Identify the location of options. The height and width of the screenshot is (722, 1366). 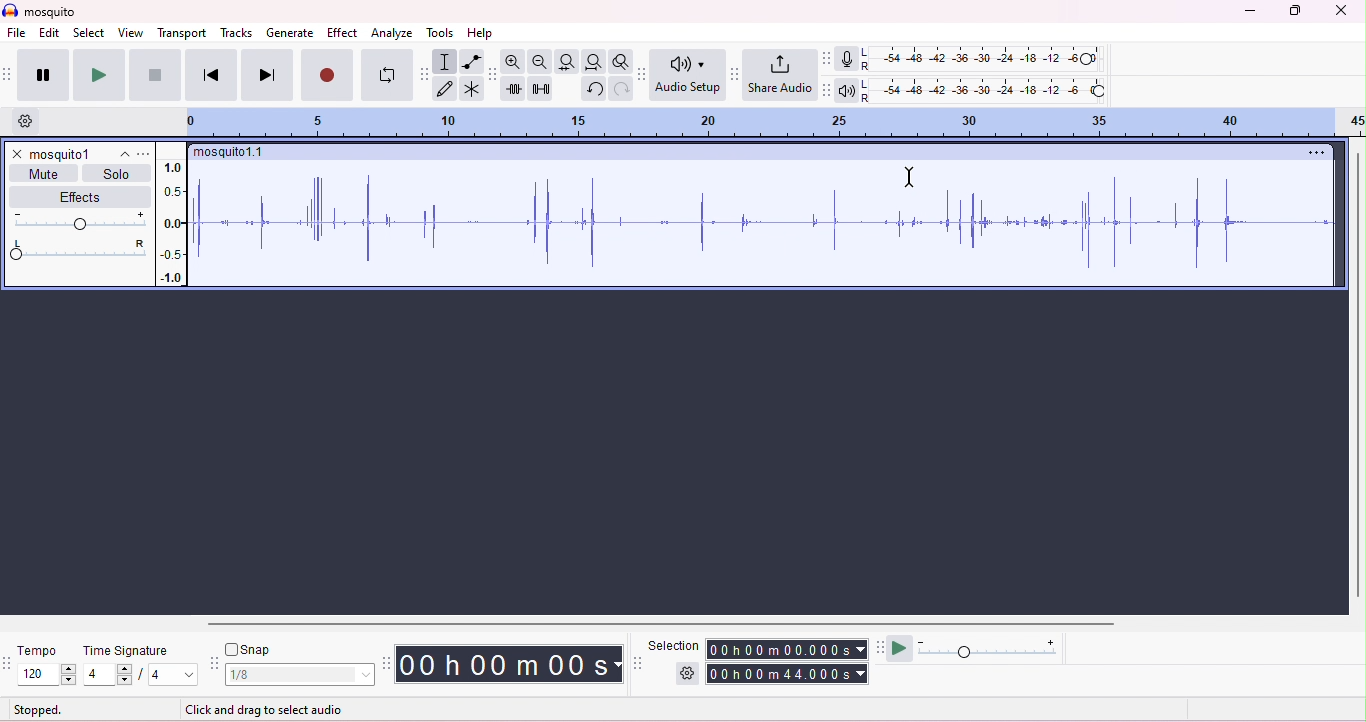
(144, 154).